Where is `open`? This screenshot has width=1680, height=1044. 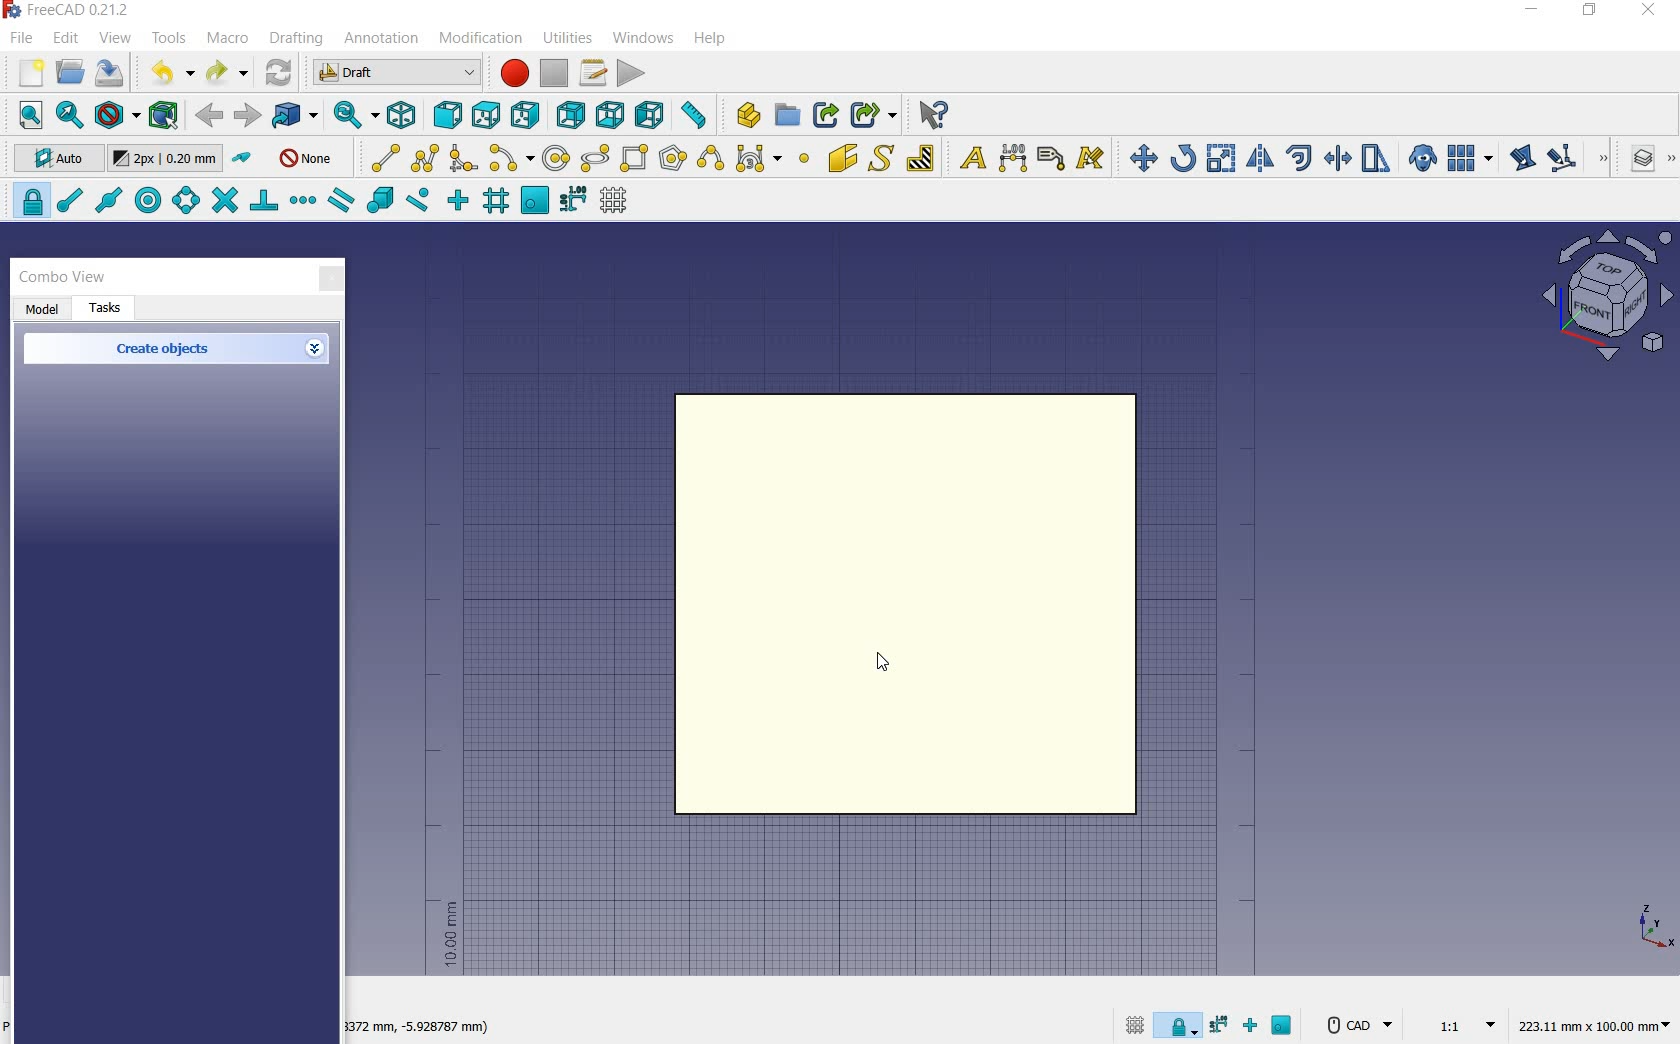
open is located at coordinates (70, 71).